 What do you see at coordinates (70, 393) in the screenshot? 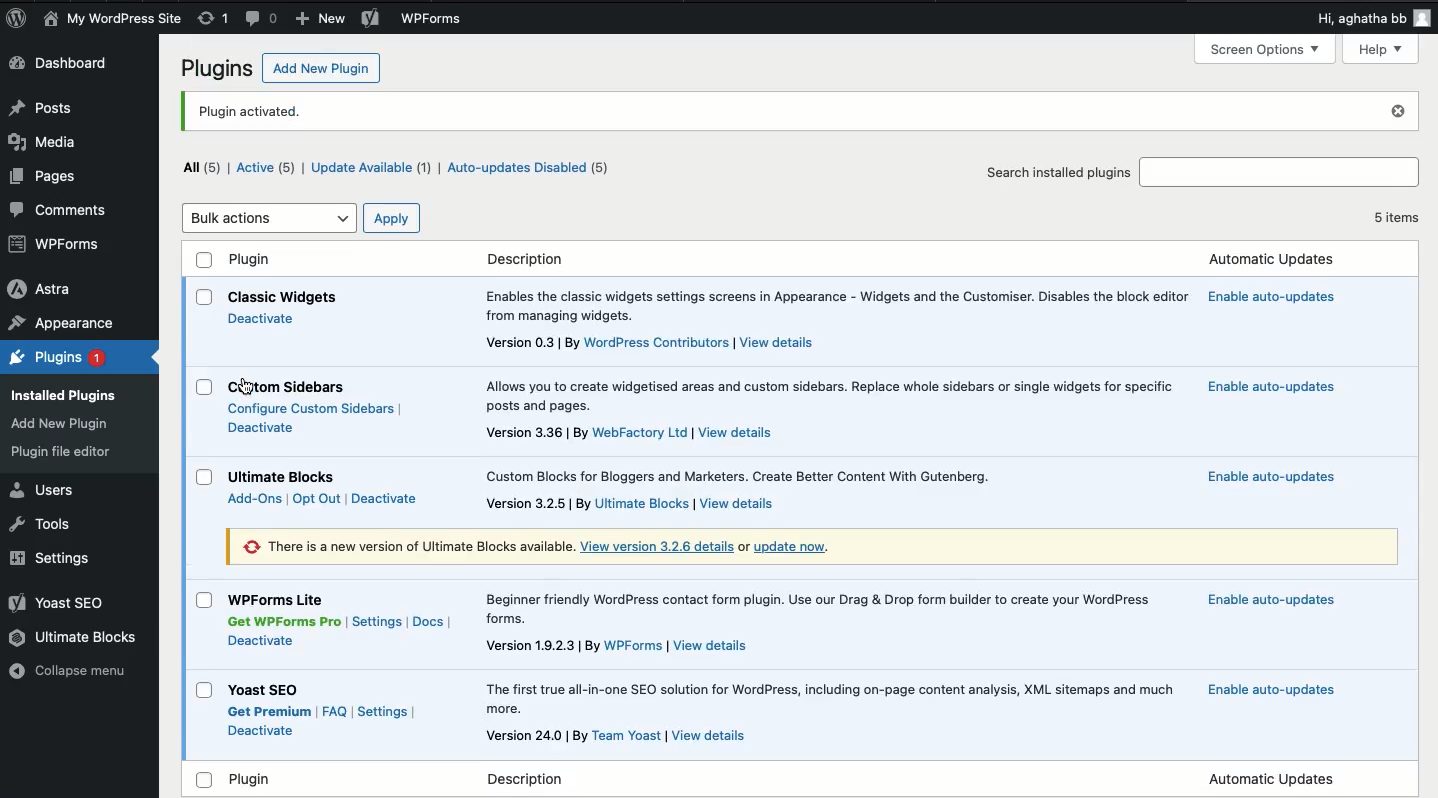
I see `Installed plugins` at bounding box center [70, 393].